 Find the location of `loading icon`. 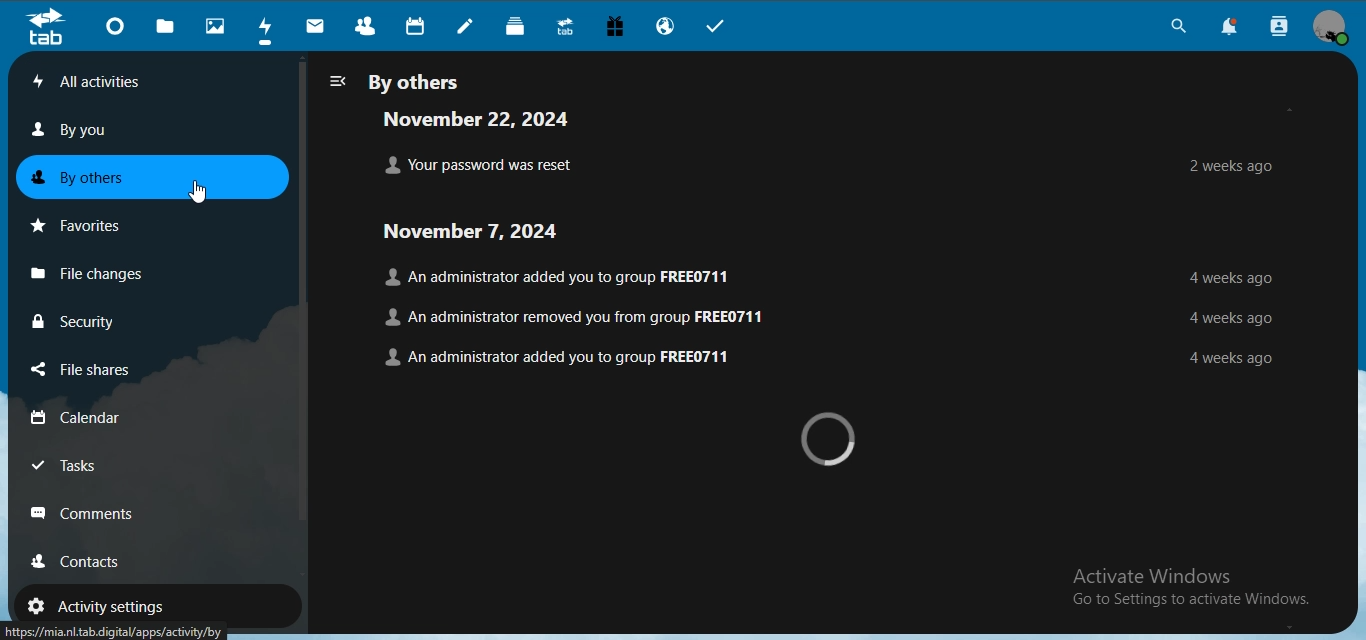

loading icon is located at coordinates (834, 440).